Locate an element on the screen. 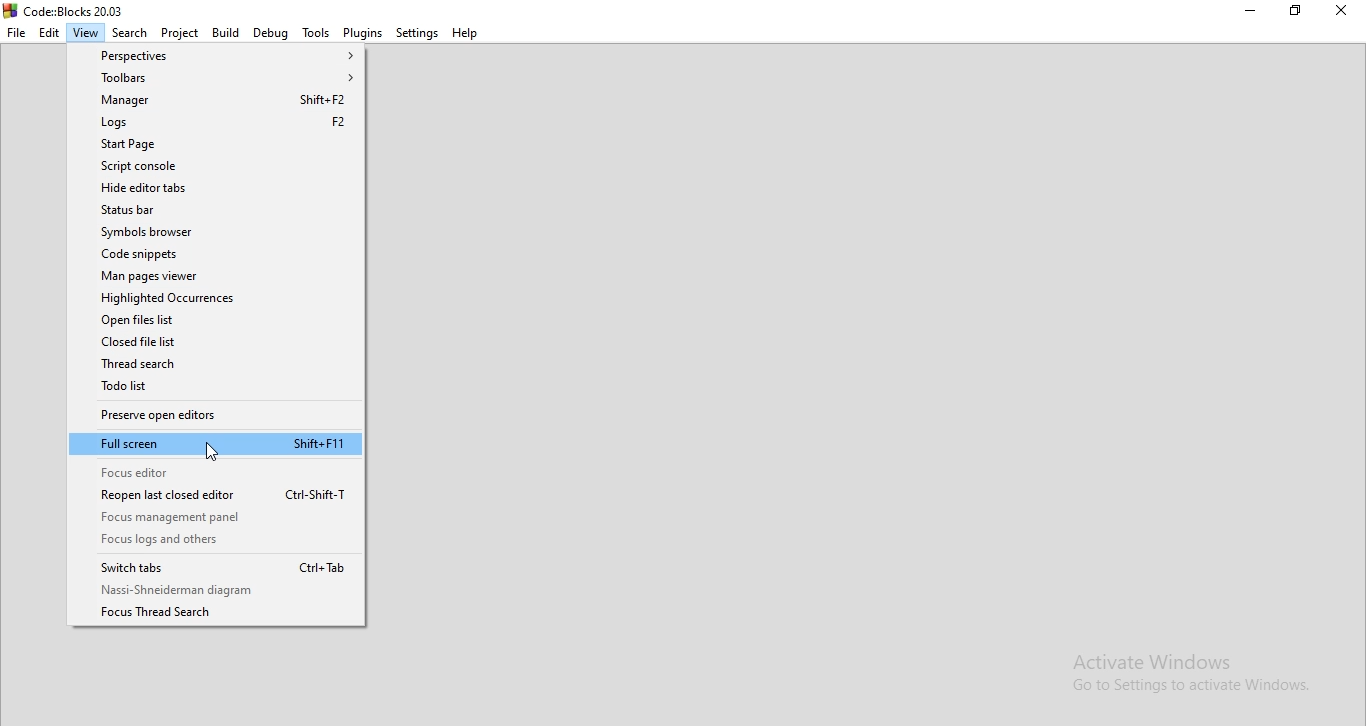  Script console is located at coordinates (212, 166).